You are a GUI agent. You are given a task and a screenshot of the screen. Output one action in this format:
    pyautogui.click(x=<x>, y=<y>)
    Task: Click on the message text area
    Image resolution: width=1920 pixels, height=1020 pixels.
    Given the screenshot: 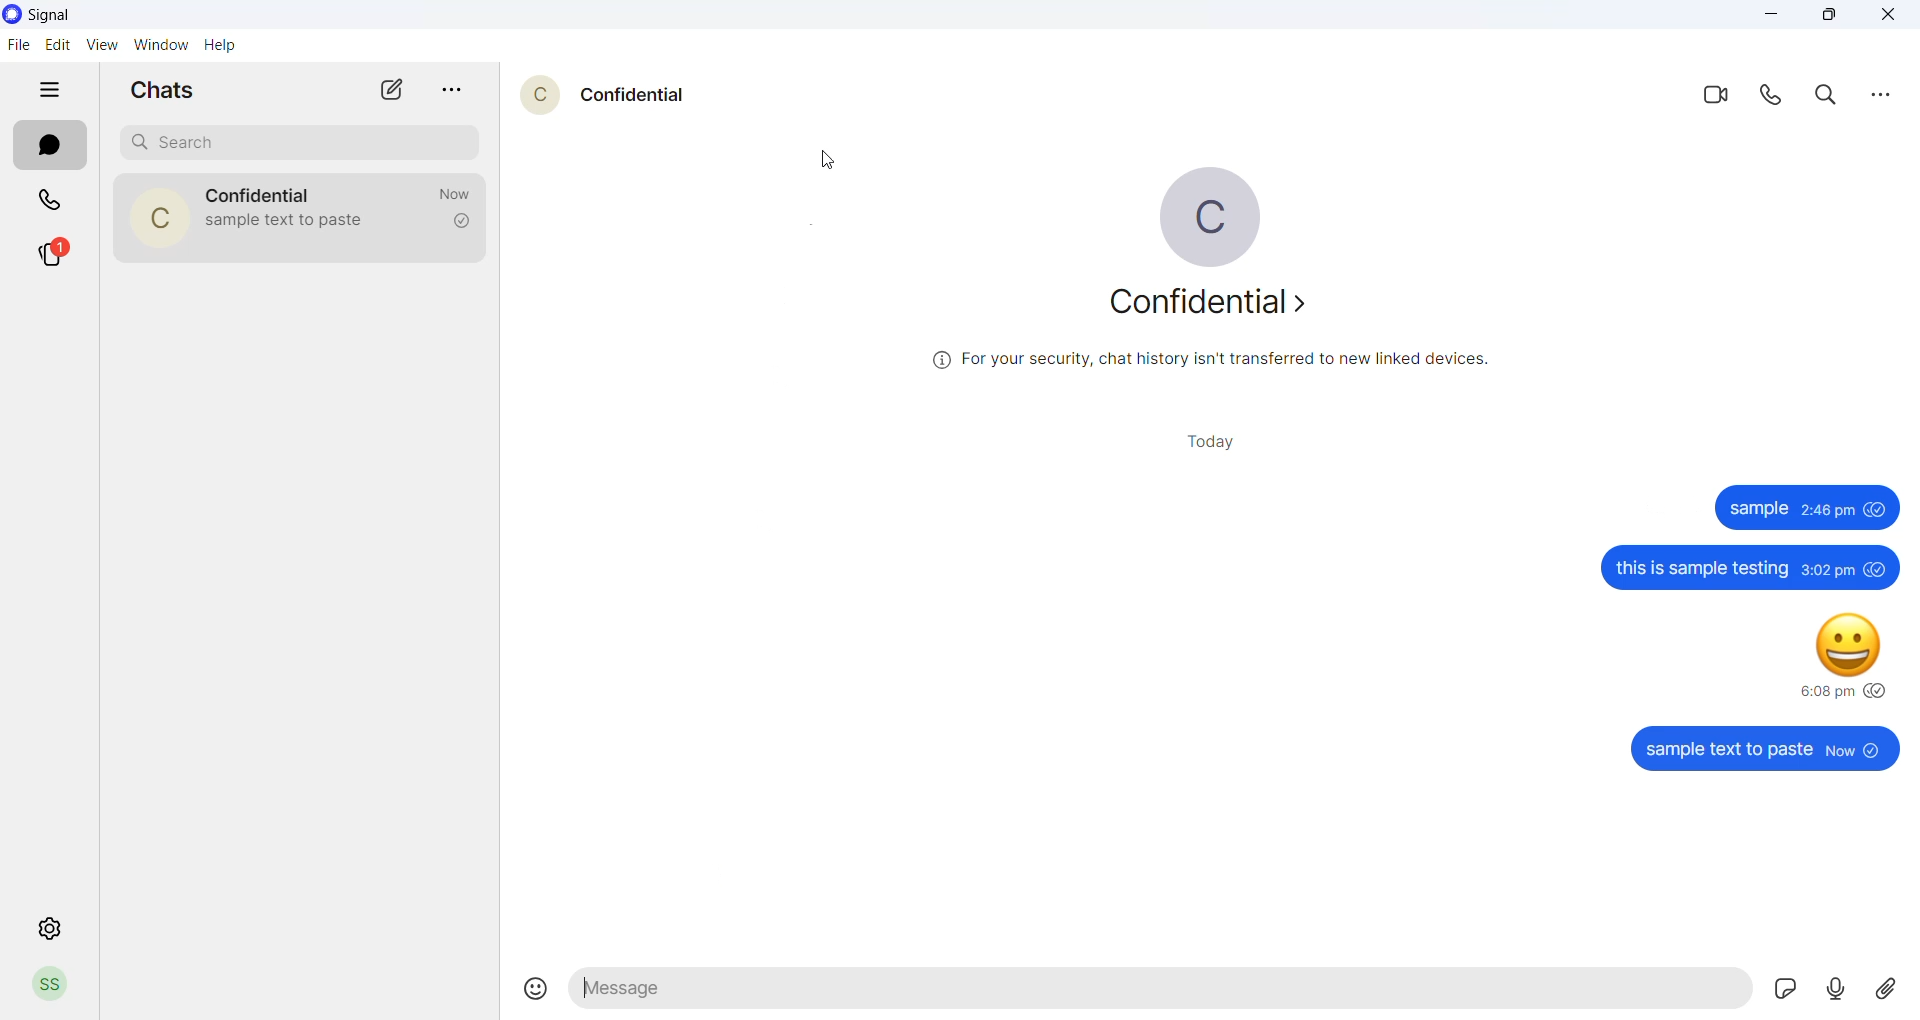 What is the action you would take?
    pyautogui.click(x=1165, y=986)
    